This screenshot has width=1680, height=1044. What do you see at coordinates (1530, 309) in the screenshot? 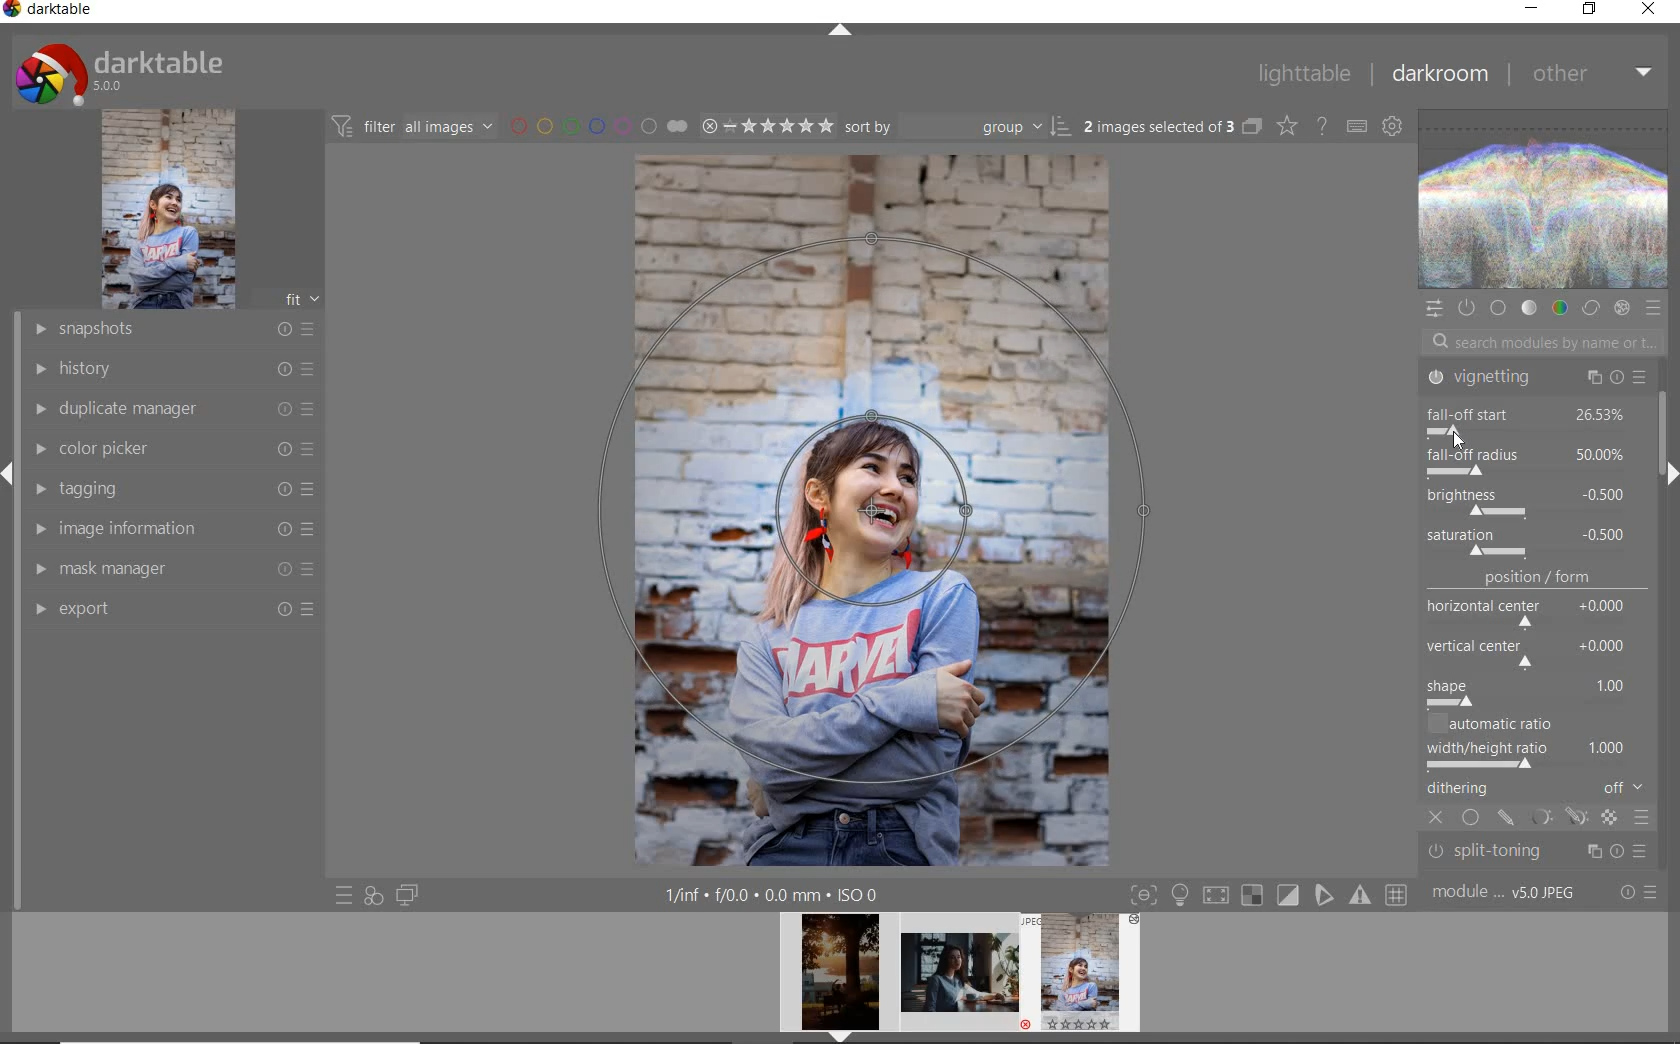
I see `tone` at bounding box center [1530, 309].